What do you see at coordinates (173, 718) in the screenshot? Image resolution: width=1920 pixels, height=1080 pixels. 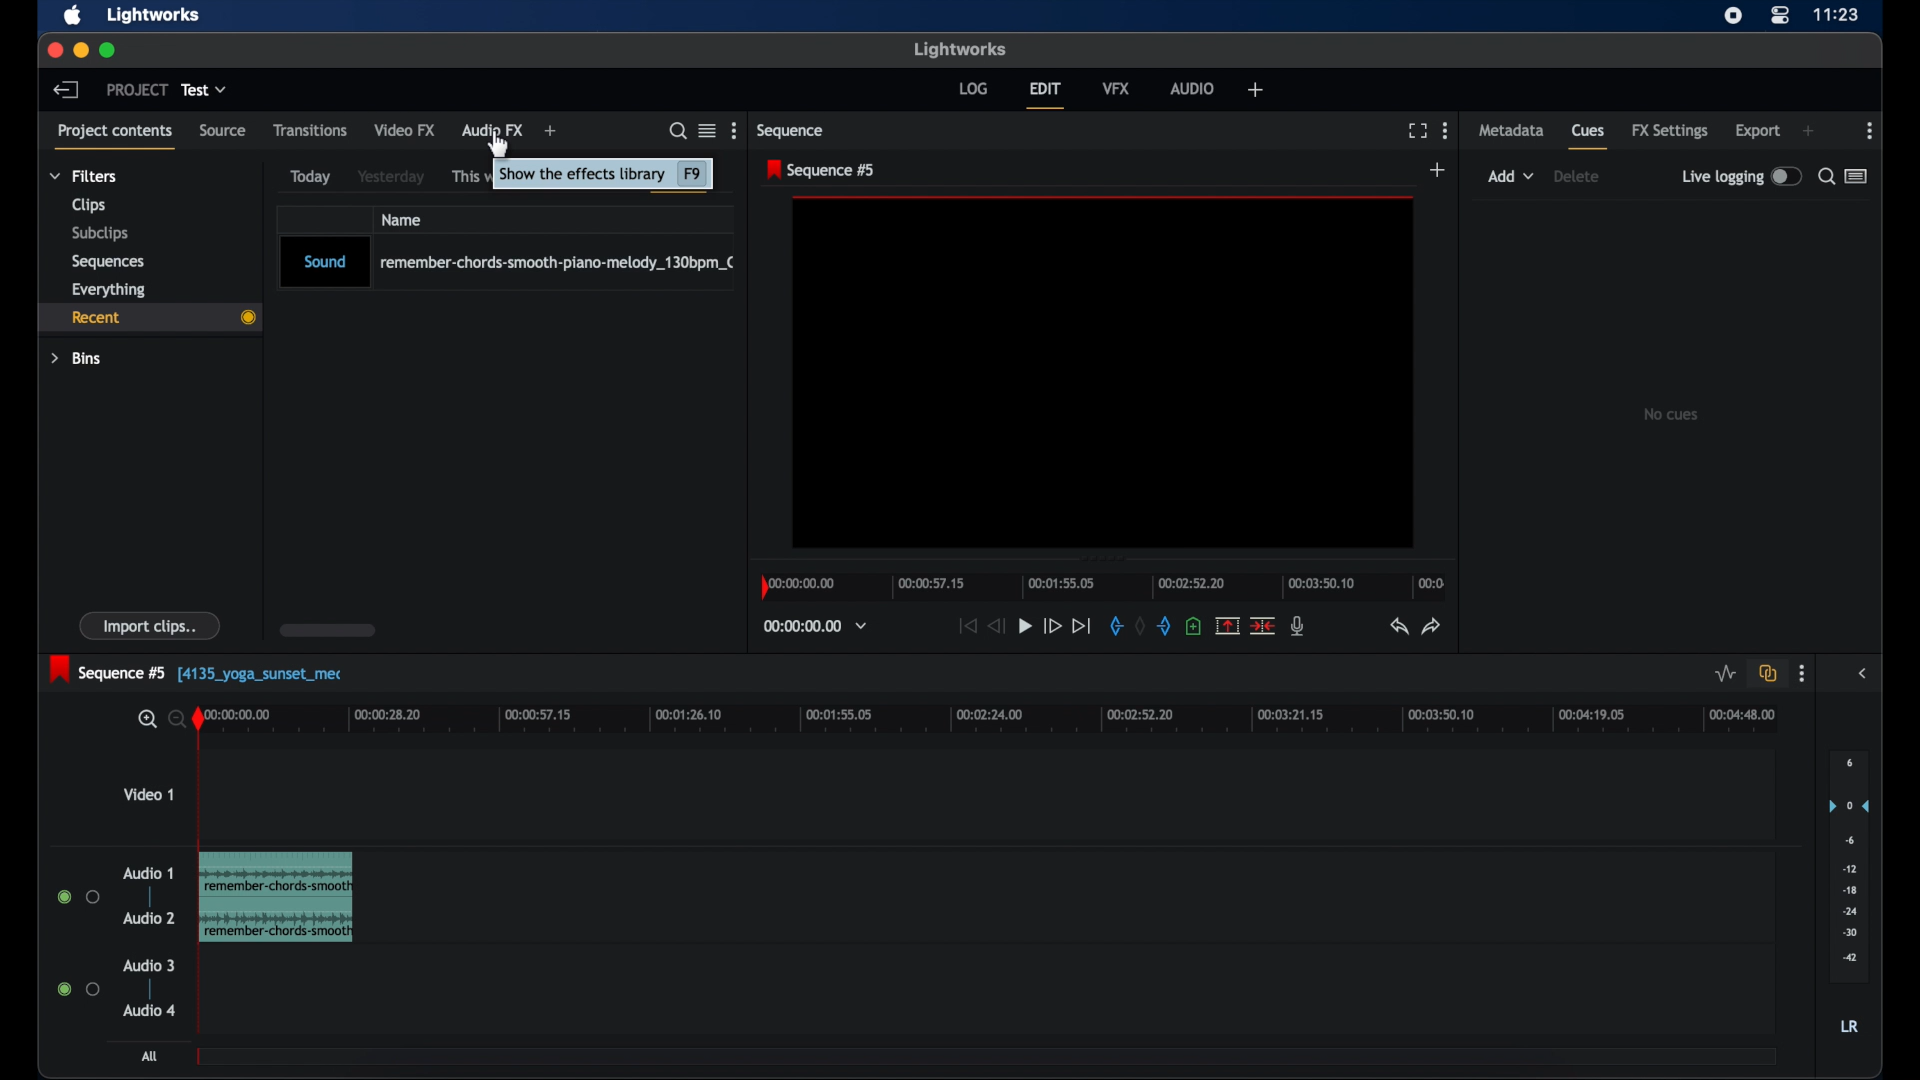 I see `zoom out` at bounding box center [173, 718].